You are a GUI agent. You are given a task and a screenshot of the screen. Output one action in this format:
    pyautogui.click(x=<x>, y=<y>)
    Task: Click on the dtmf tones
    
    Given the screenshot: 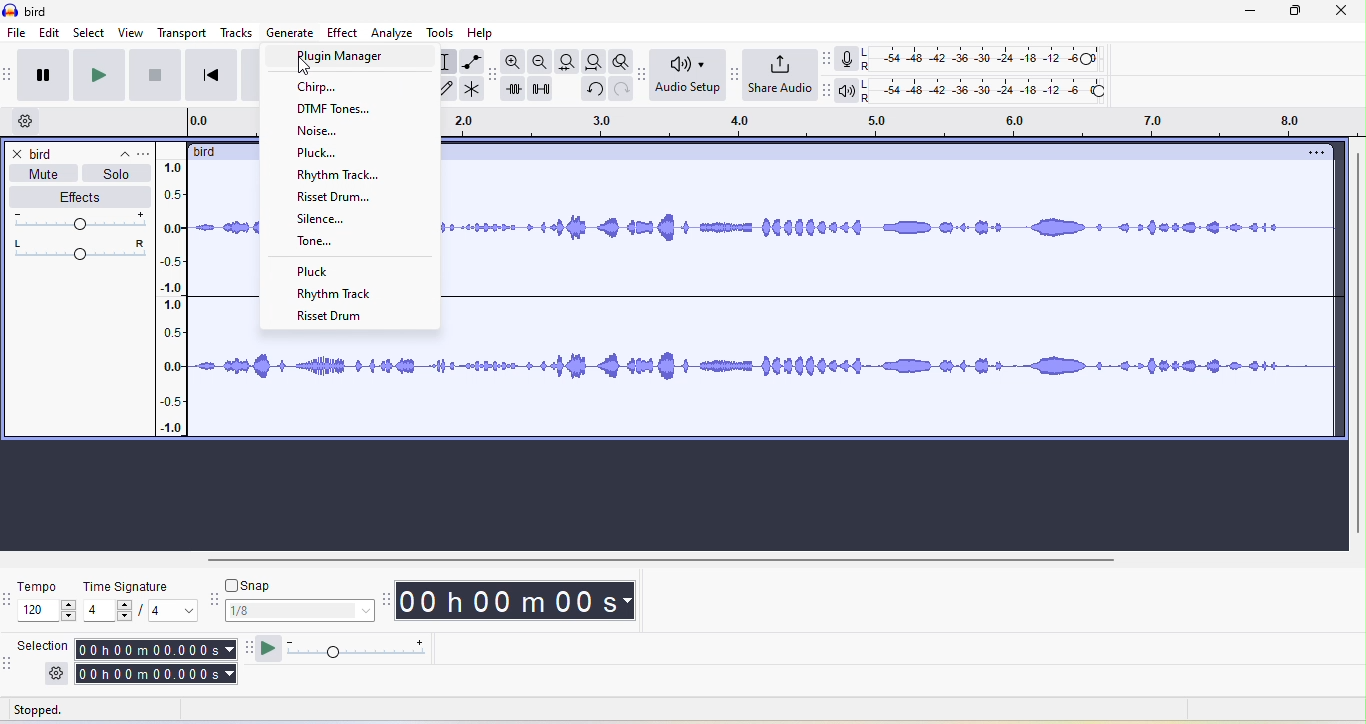 What is the action you would take?
    pyautogui.click(x=348, y=109)
    